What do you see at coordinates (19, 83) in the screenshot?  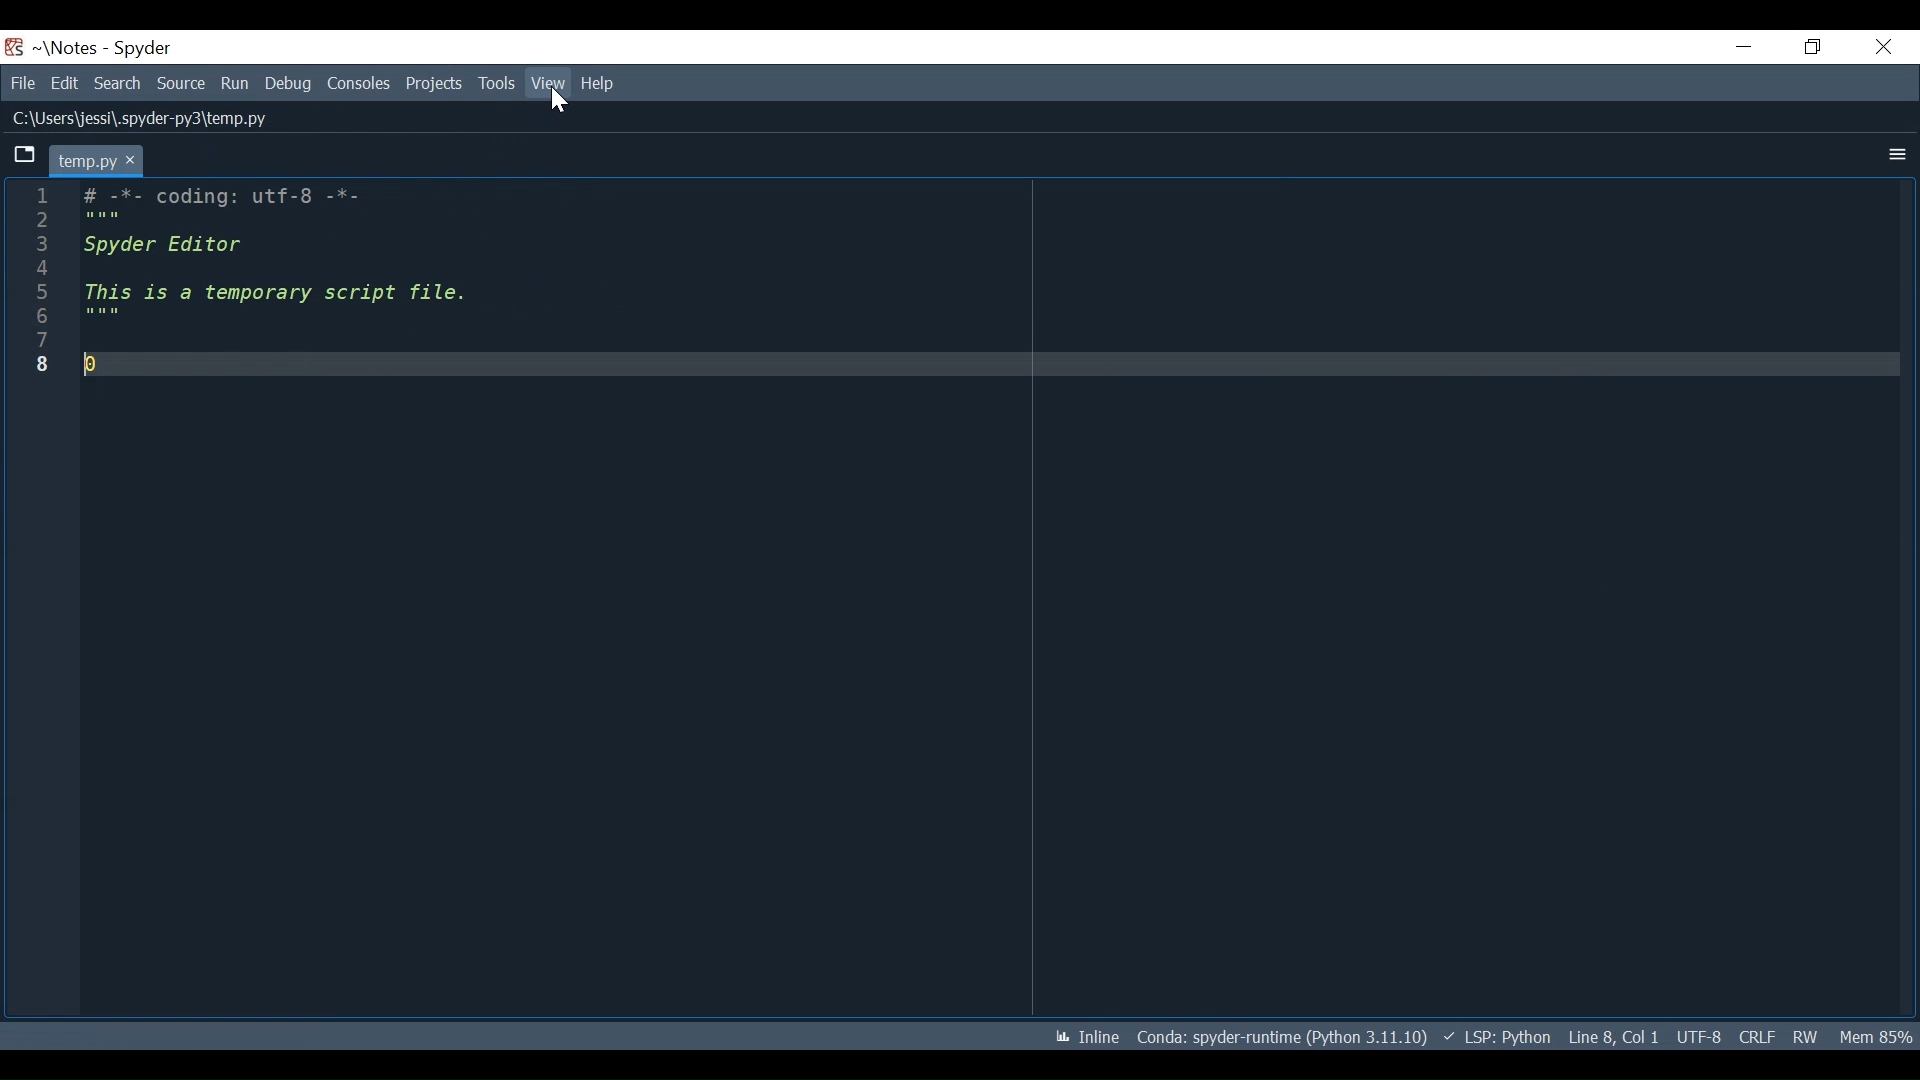 I see `File` at bounding box center [19, 83].